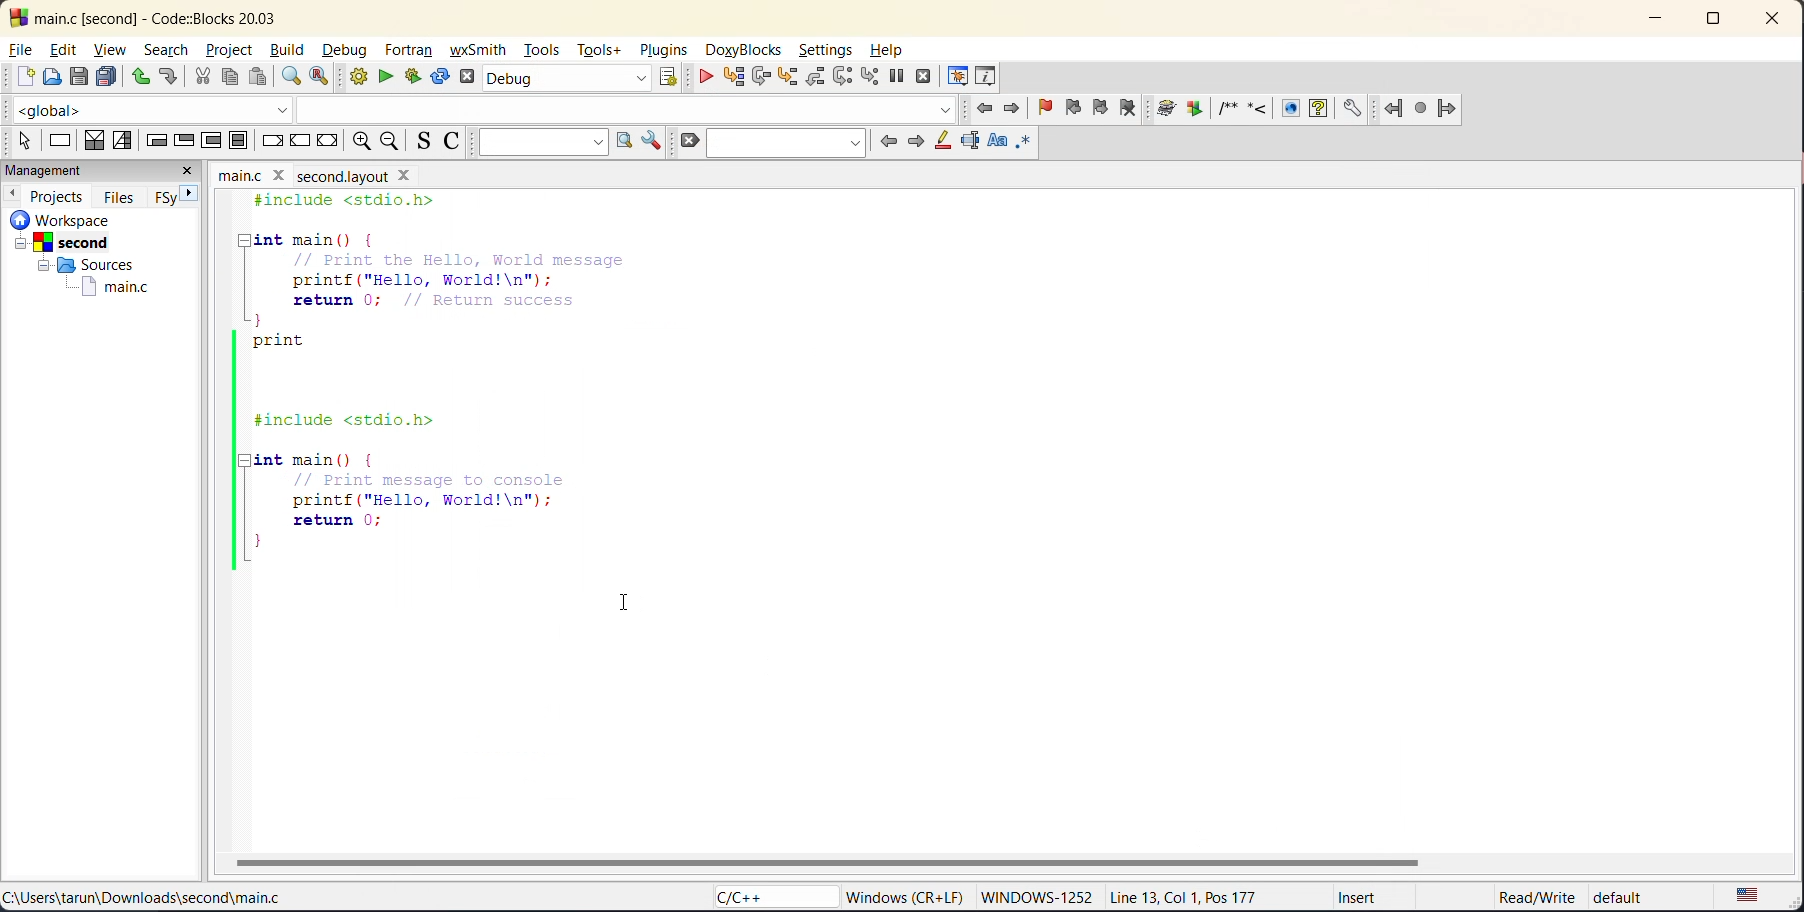  What do you see at coordinates (661, 51) in the screenshot?
I see `plugins` at bounding box center [661, 51].